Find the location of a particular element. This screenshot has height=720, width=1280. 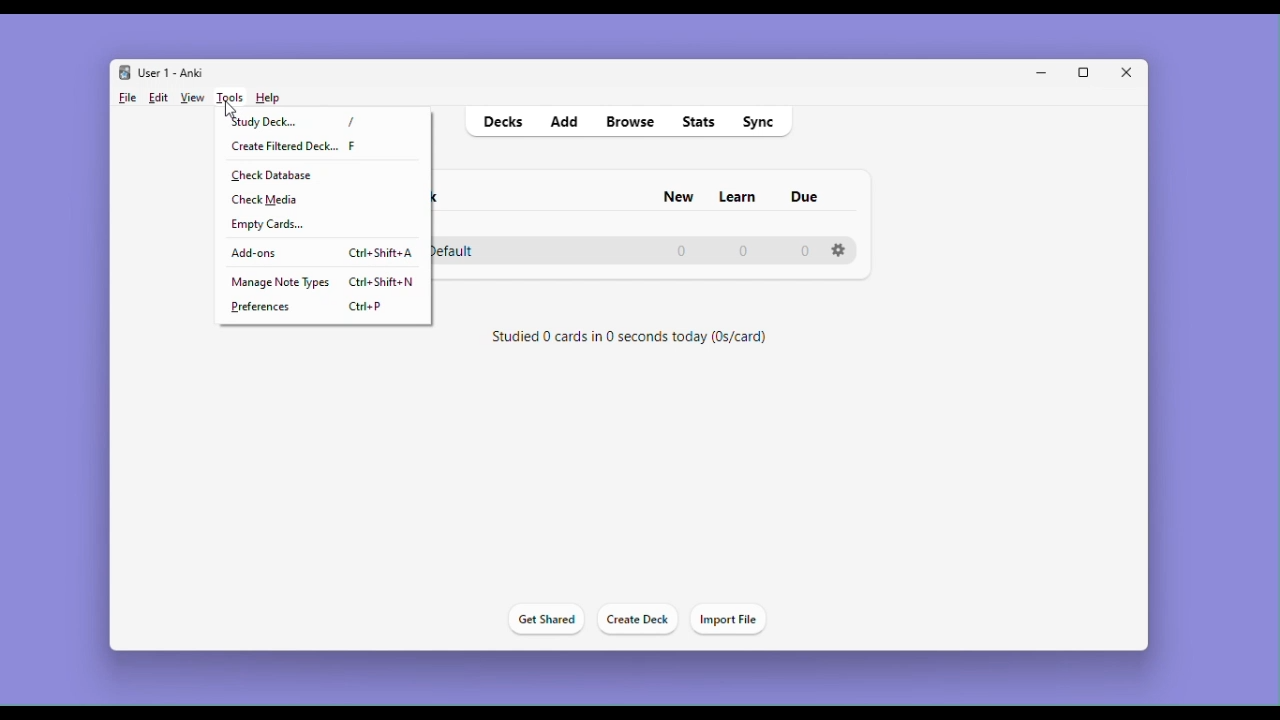

New is located at coordinates (680, 197).